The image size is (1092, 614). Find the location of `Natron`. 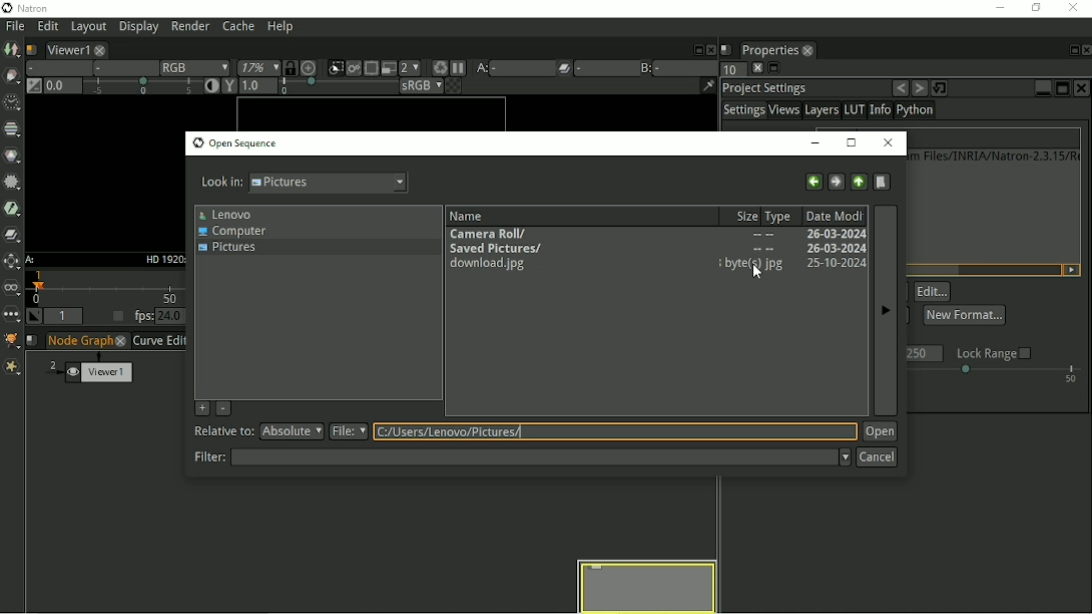

Natron is located at coordinates (30, 8).